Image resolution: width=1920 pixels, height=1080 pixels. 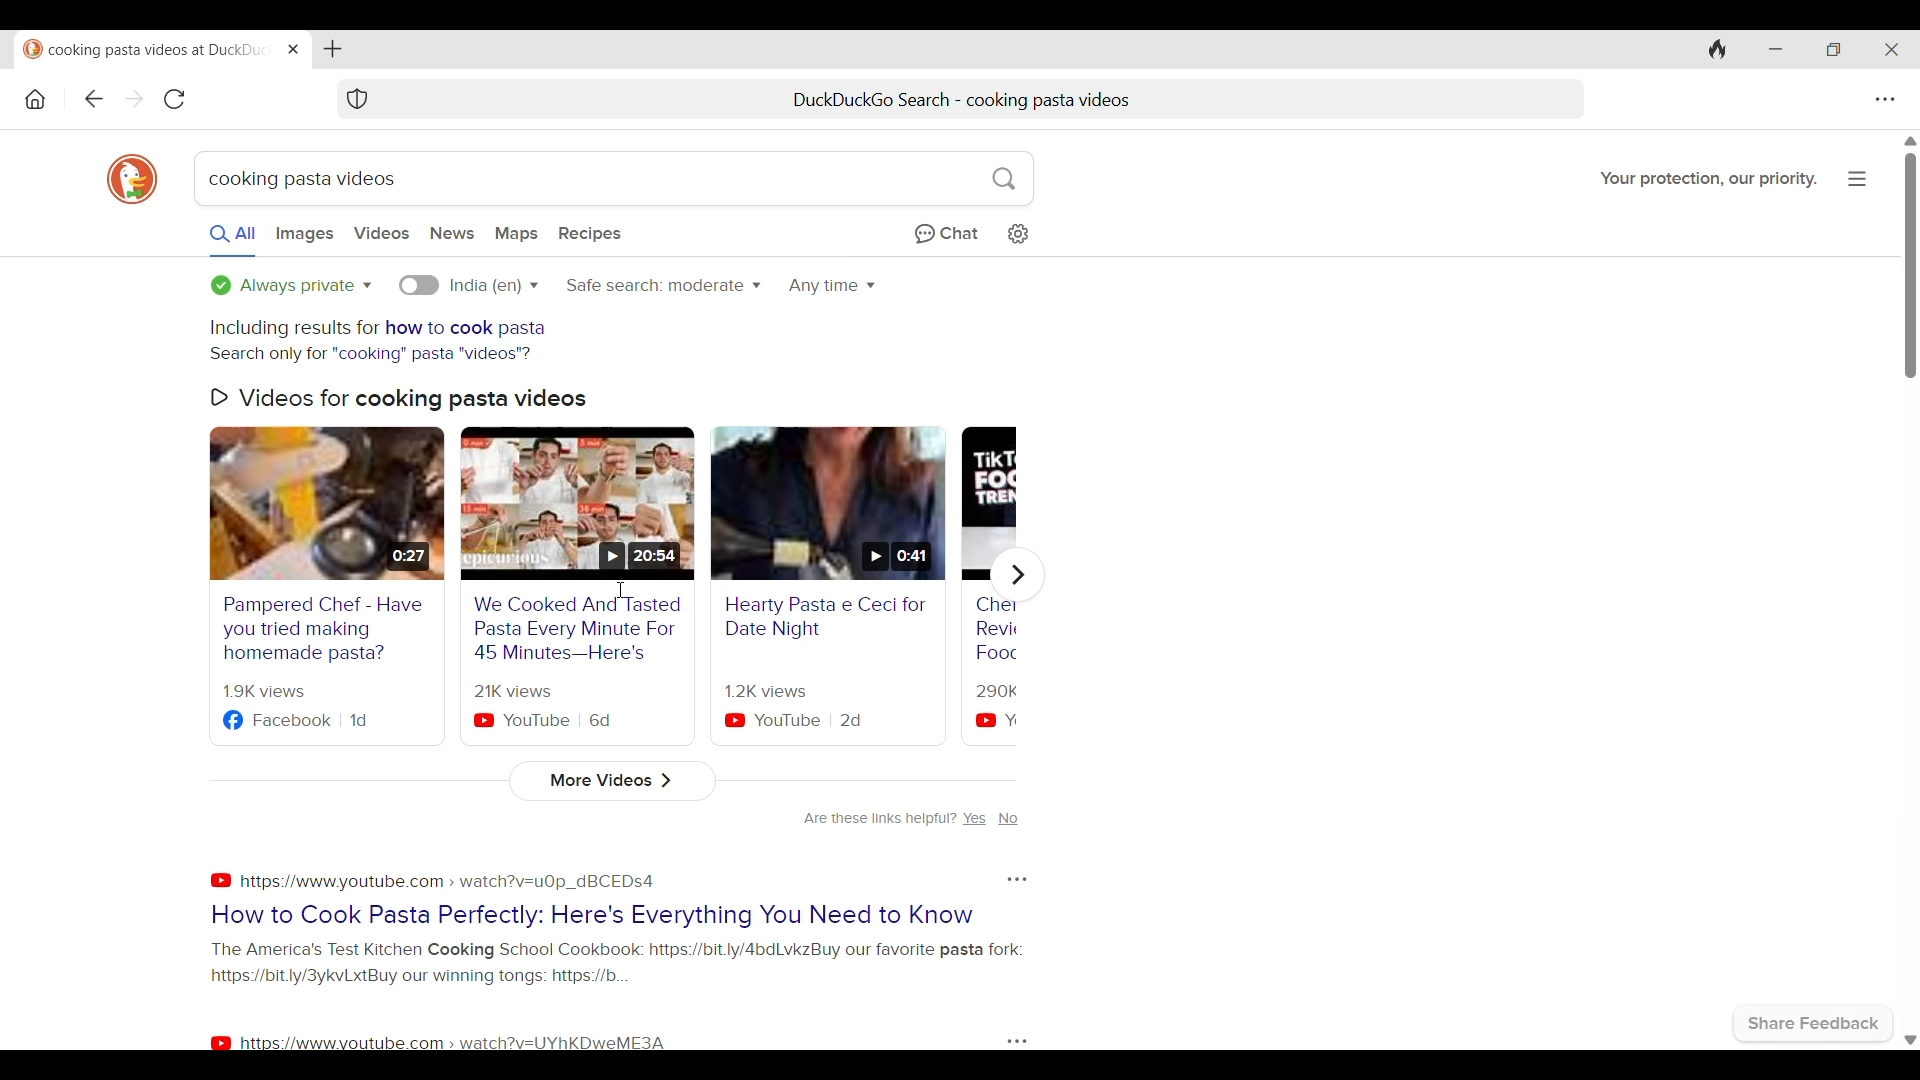 What do you see at coordinates (174, 99) in the screenshot?
I see `Refresh page` at bounding box center [174, 99].